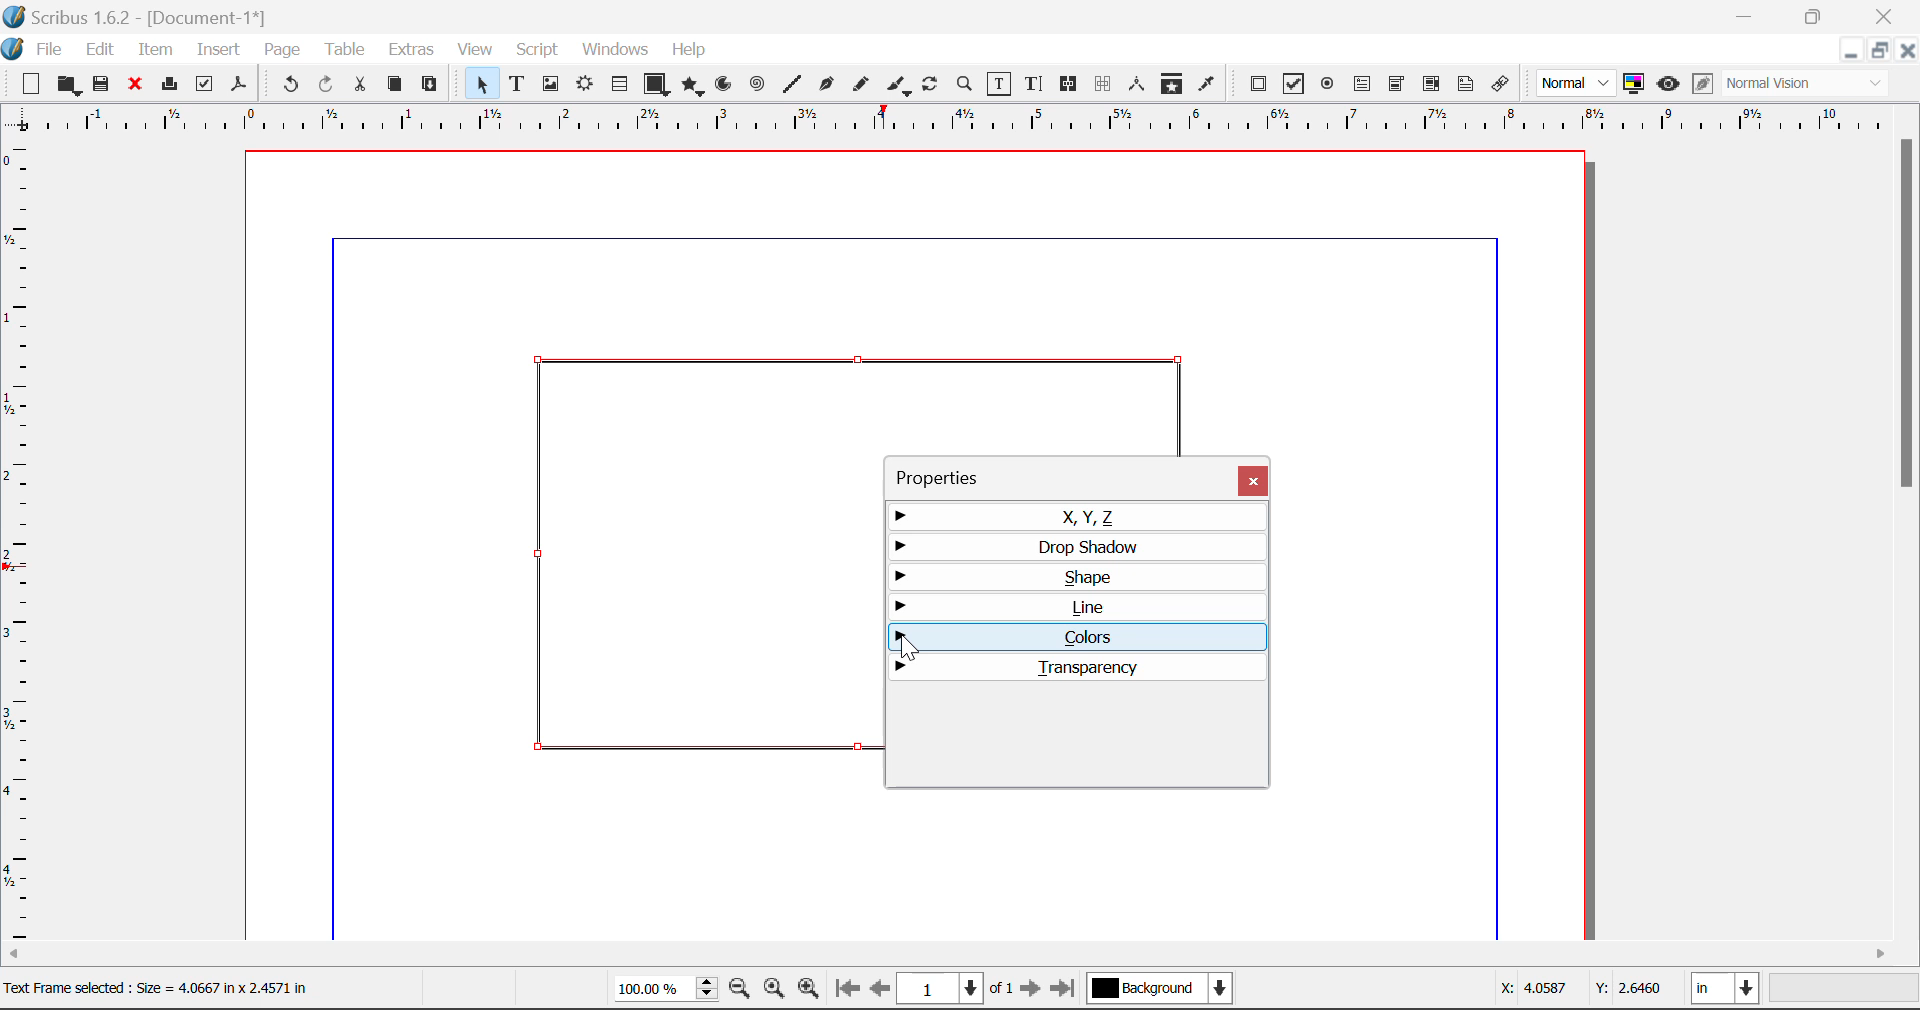 This screenshot has width=1920, height=1010. What do you see at coordinates (144, 14) in the screenshot?
I see `Scribus 1.62 - [Document-1*]` at bounding box center [144, 14].